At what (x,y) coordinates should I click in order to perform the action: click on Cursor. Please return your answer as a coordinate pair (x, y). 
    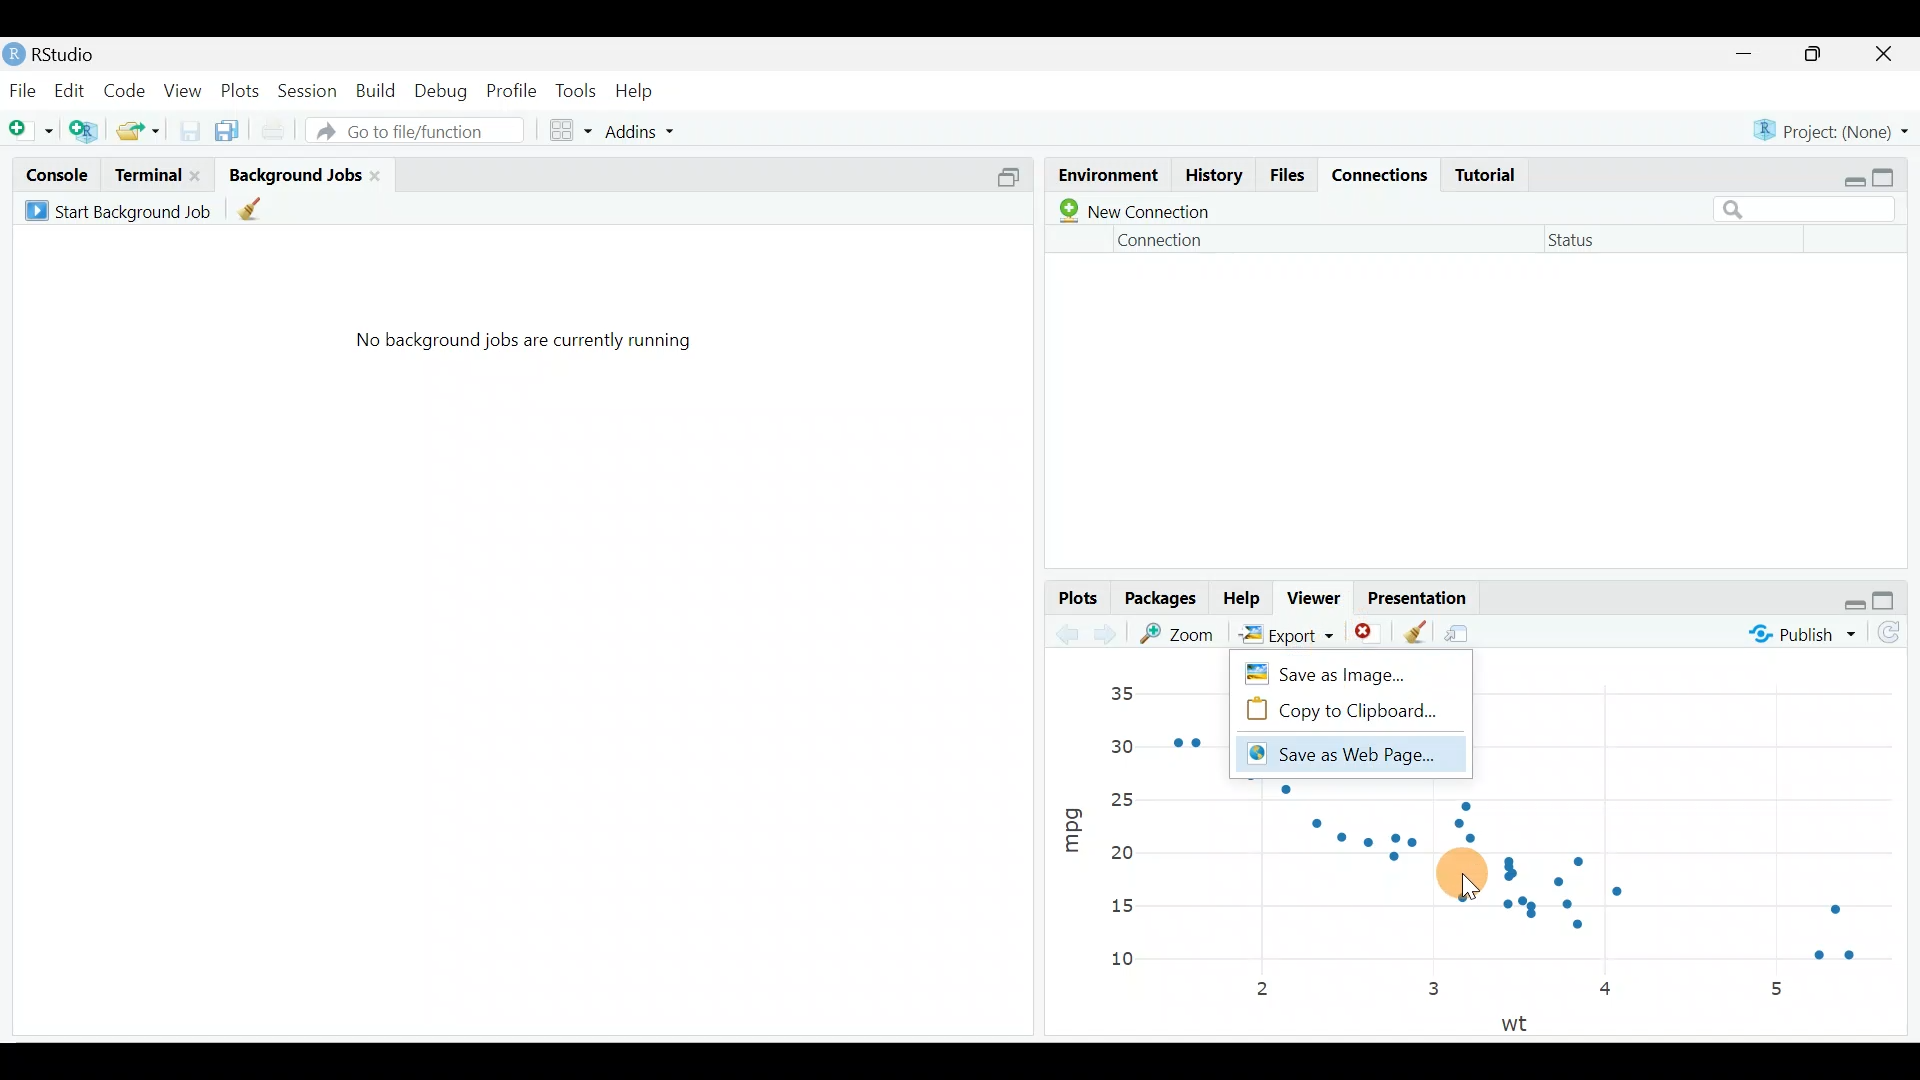
    Looking at the image, I should click on (1462, 873).